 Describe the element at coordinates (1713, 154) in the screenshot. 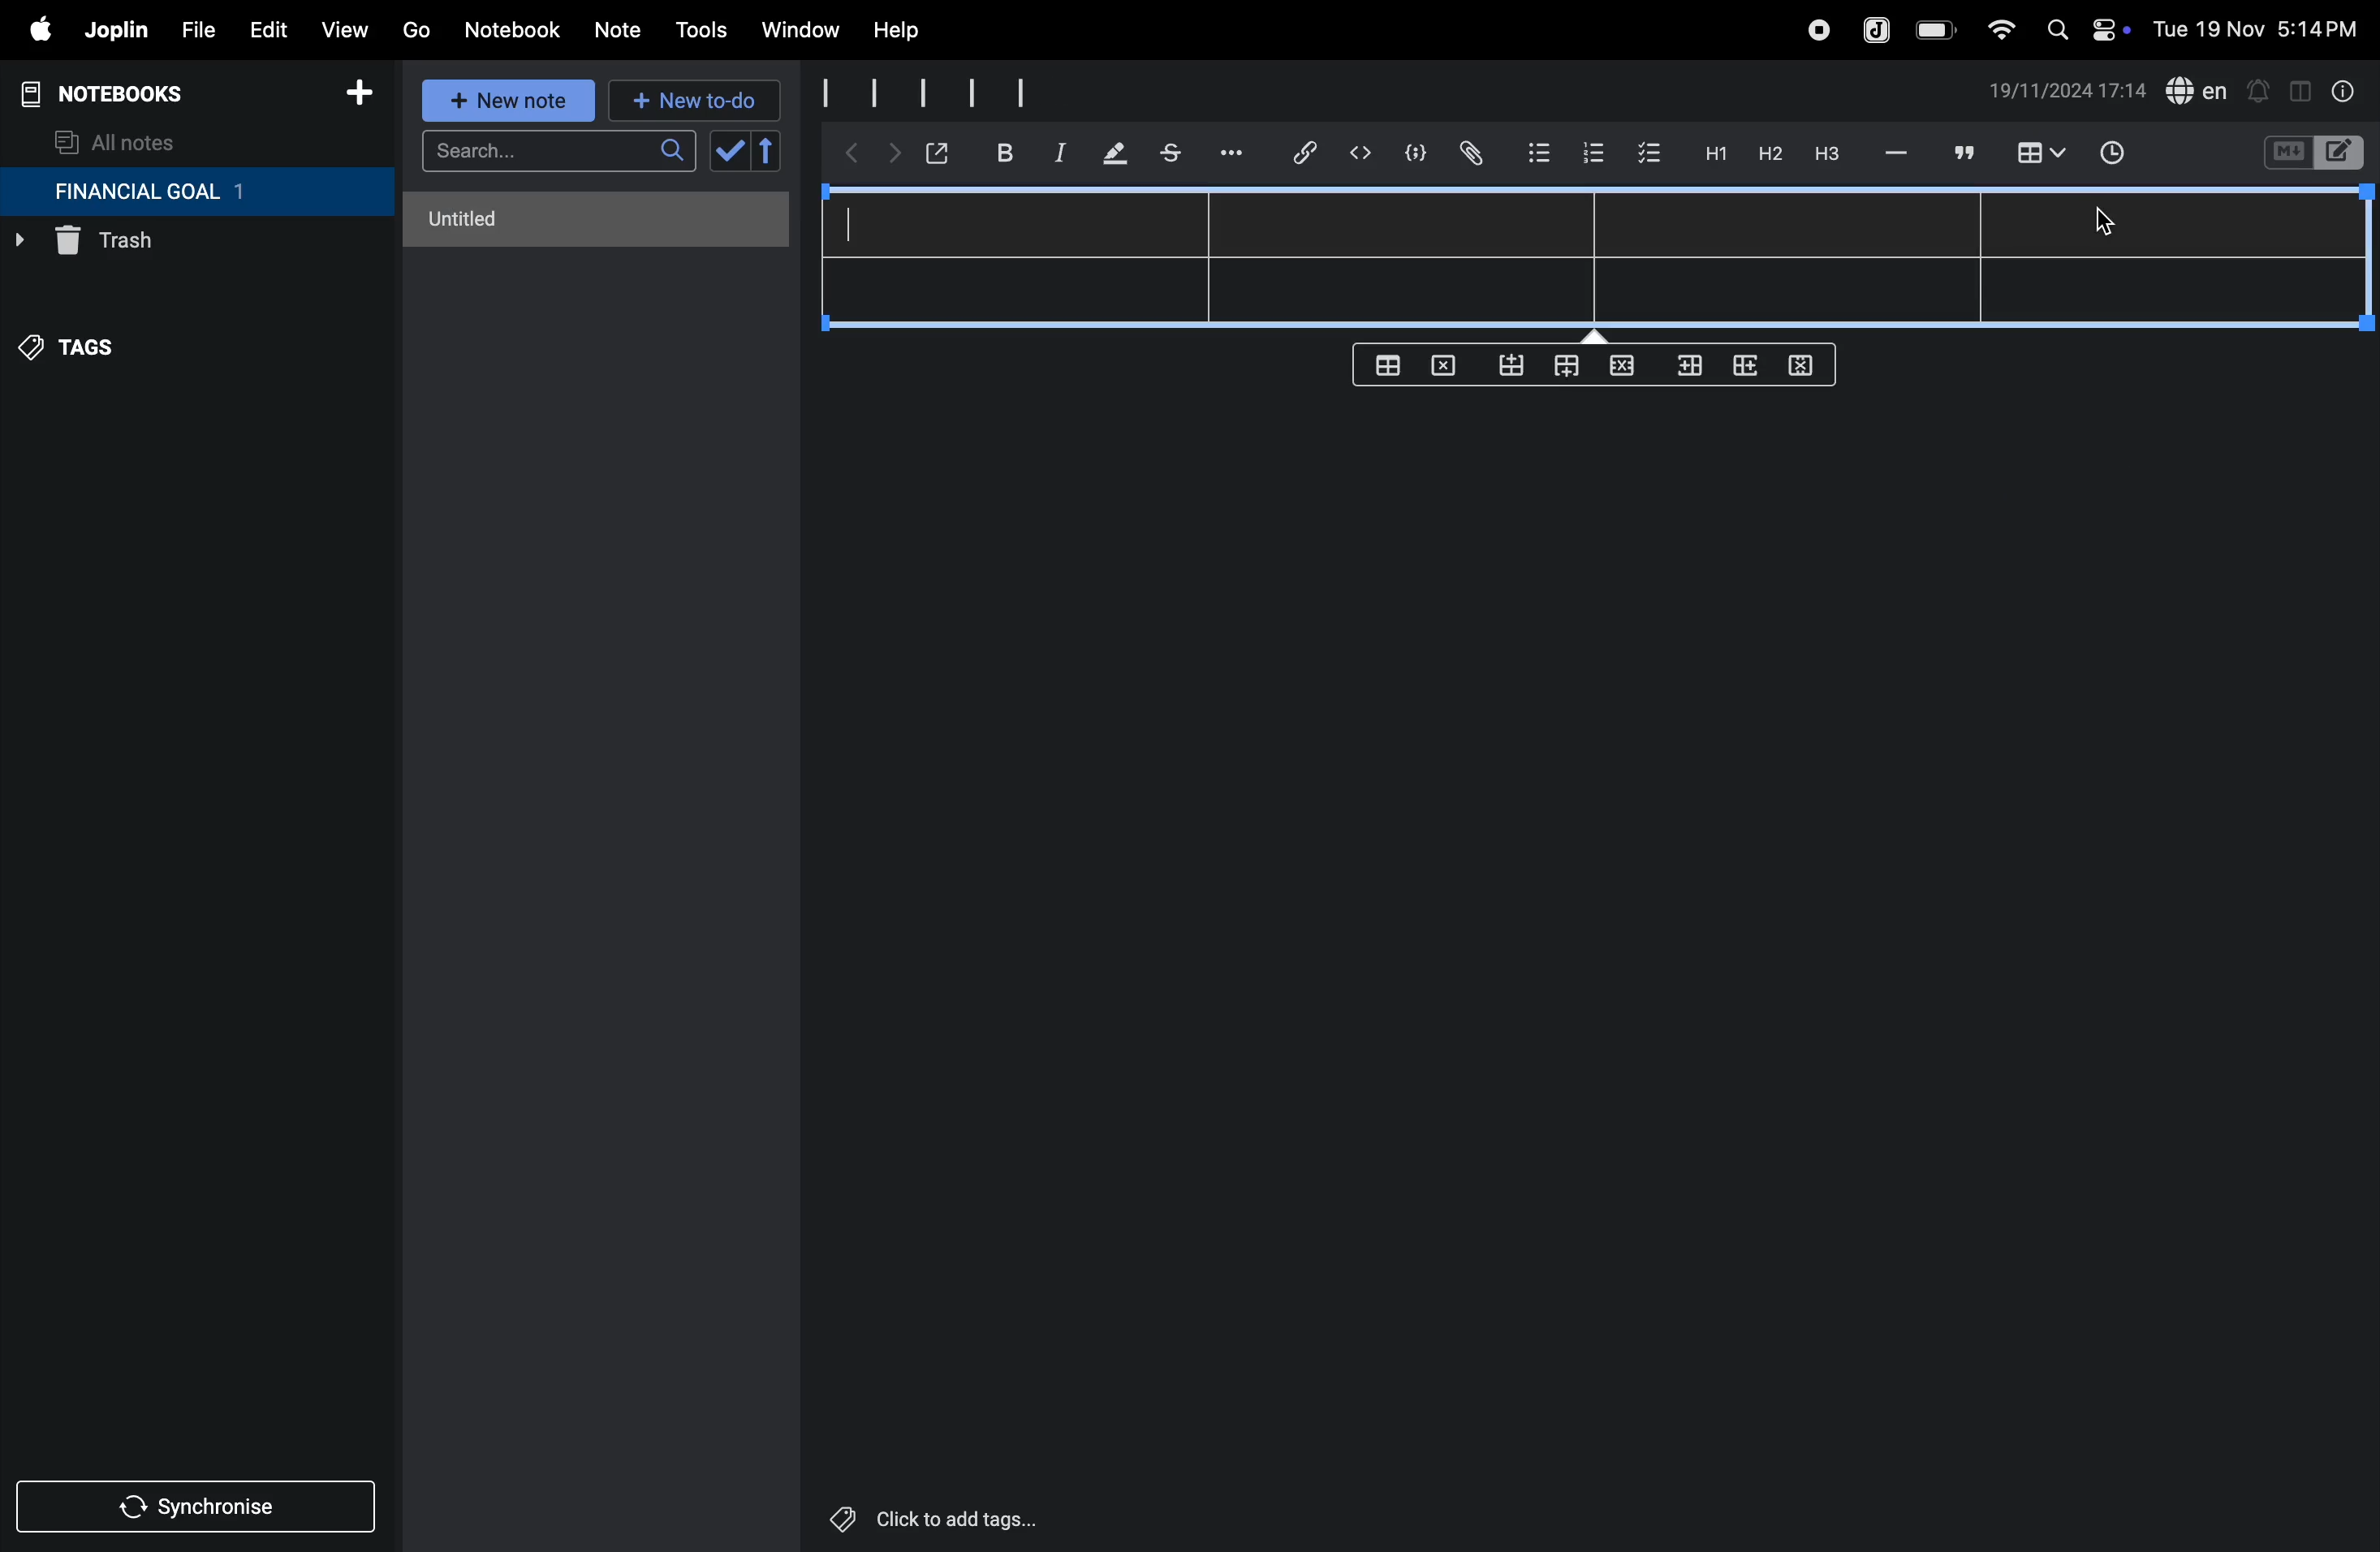

I see `H1` at that location.